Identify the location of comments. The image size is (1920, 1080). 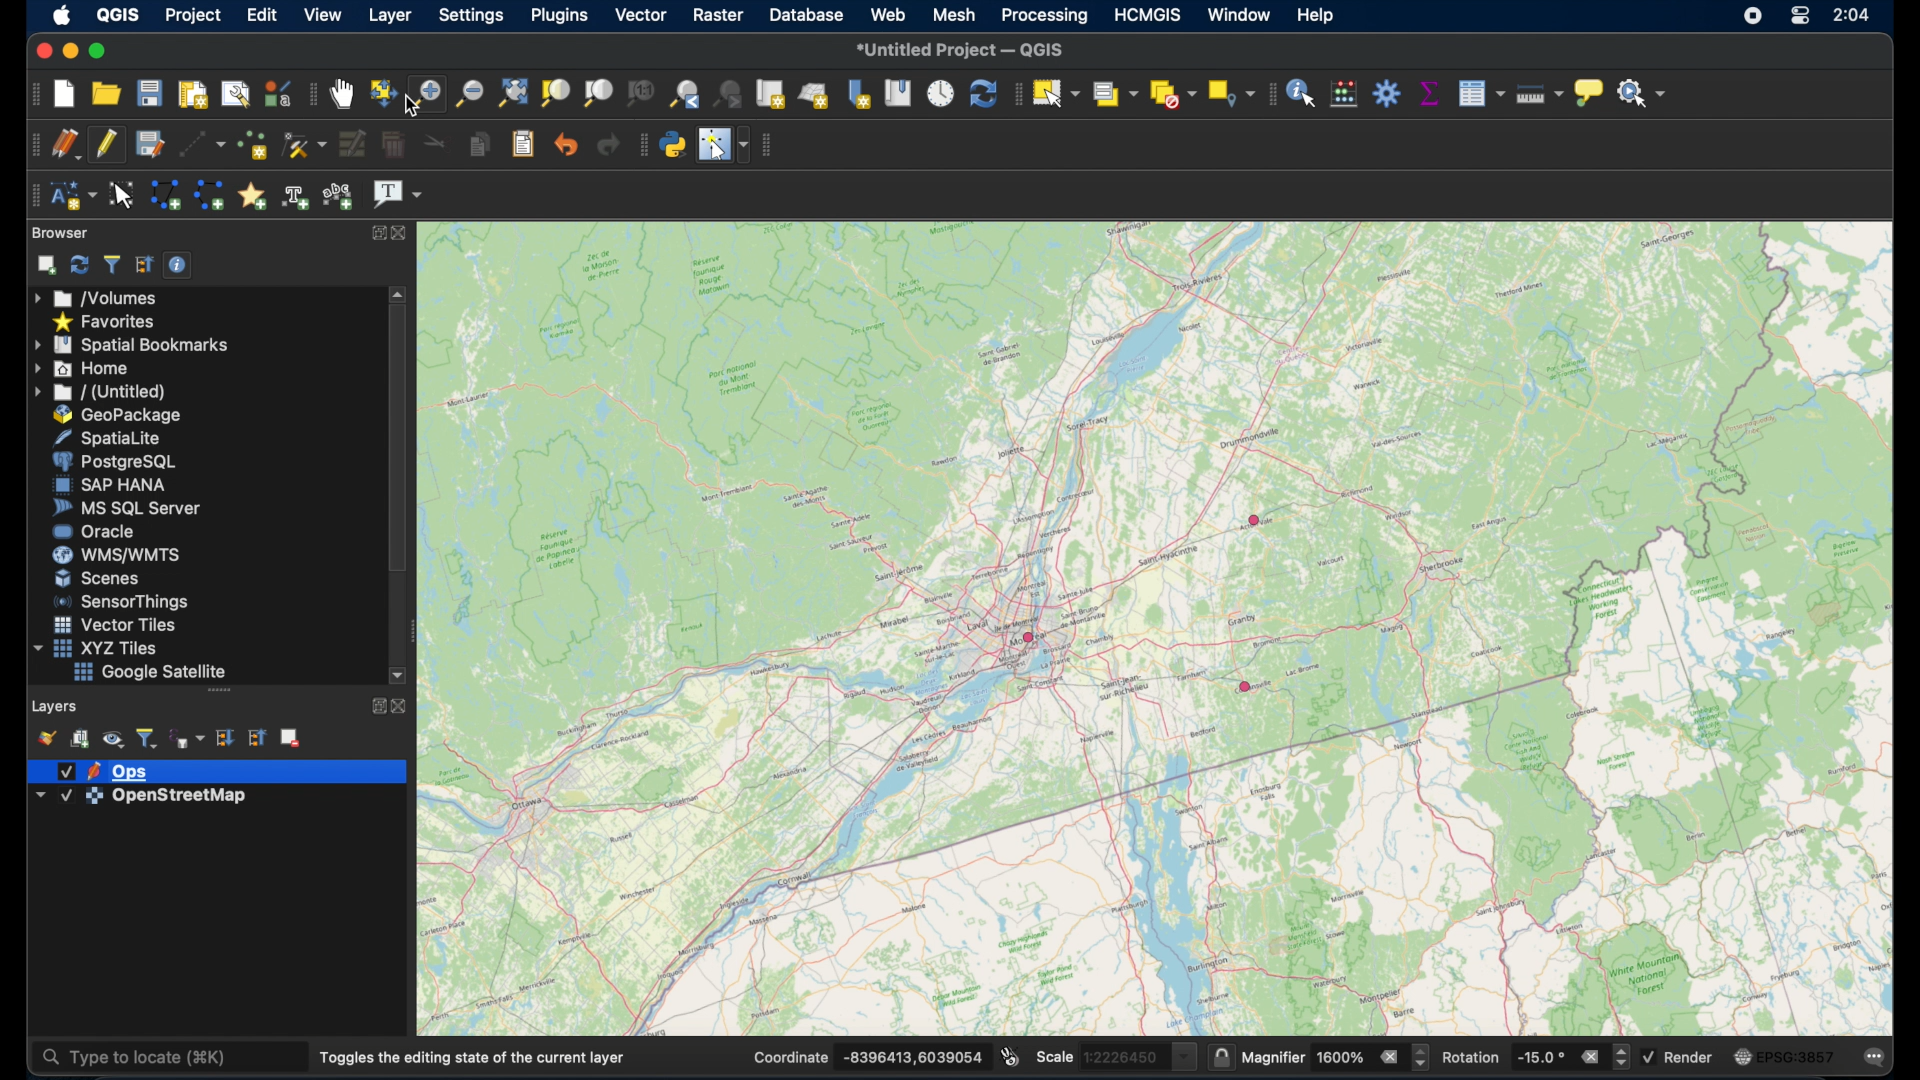
(1876, 1059).